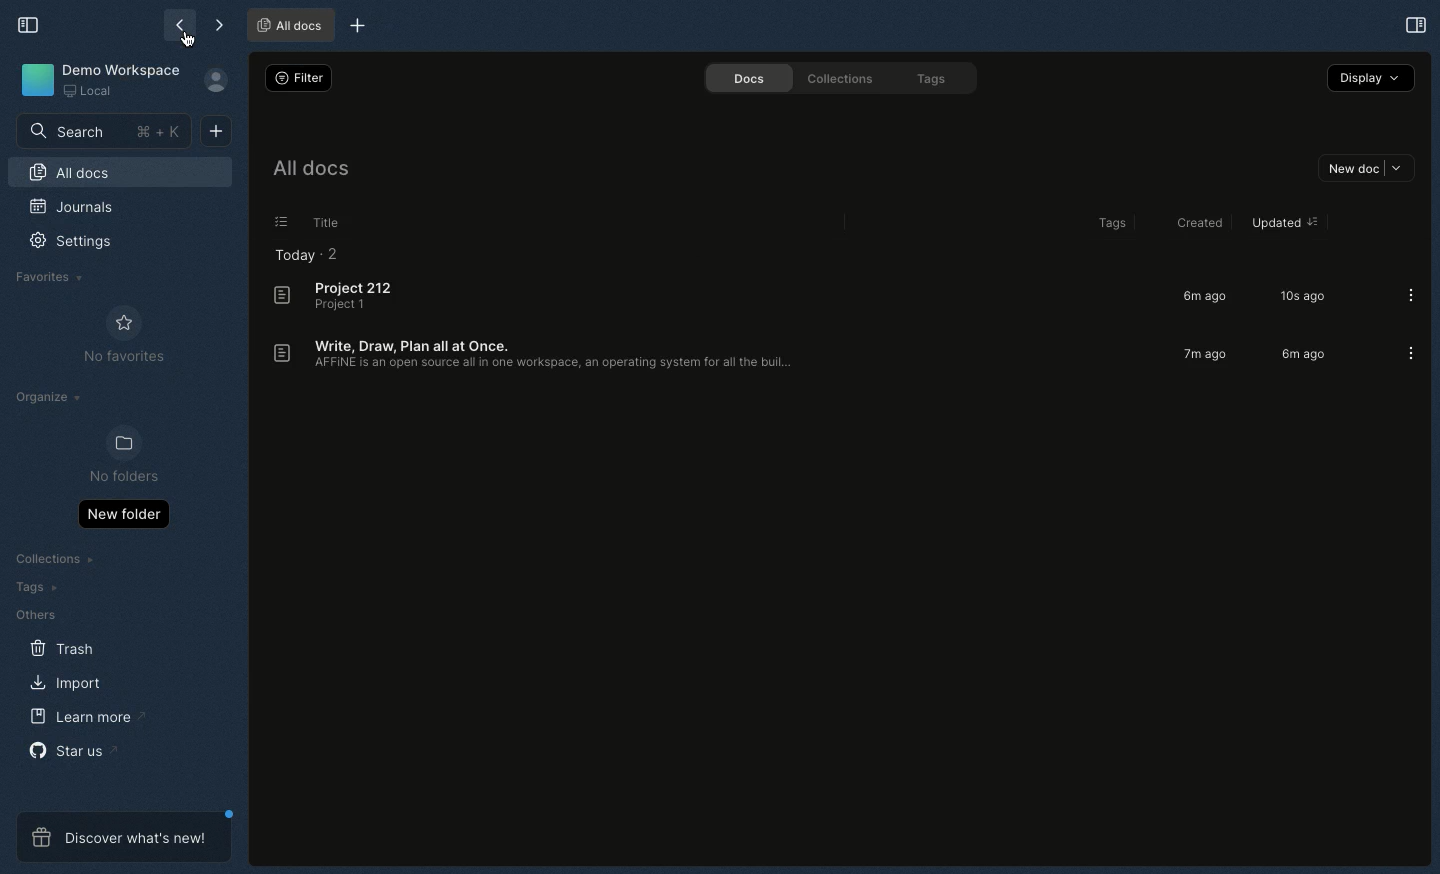 The height and width of the screenshot is (874, 1440). Describe the element at coordinates (70, 749) in the screenshot. I see `Star us` at that location.